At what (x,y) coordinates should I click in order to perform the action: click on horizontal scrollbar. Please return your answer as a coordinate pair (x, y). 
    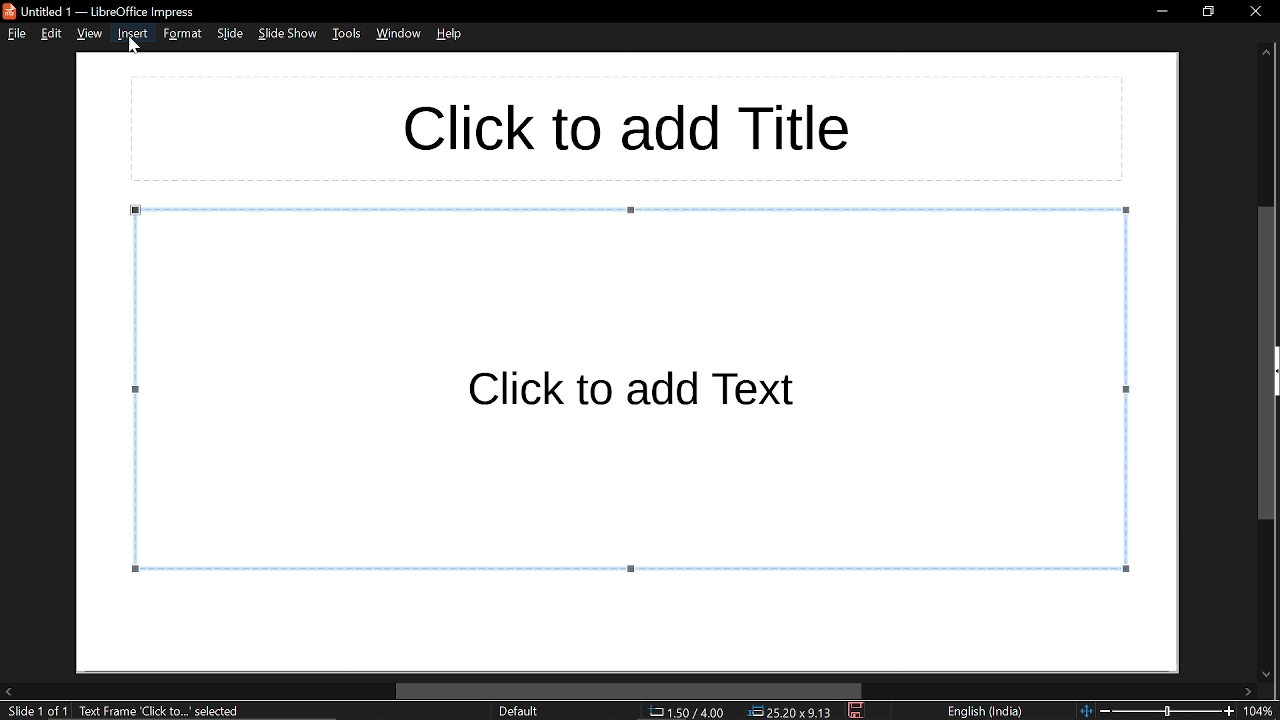
    Looking at the image, I should click on (628, 691).